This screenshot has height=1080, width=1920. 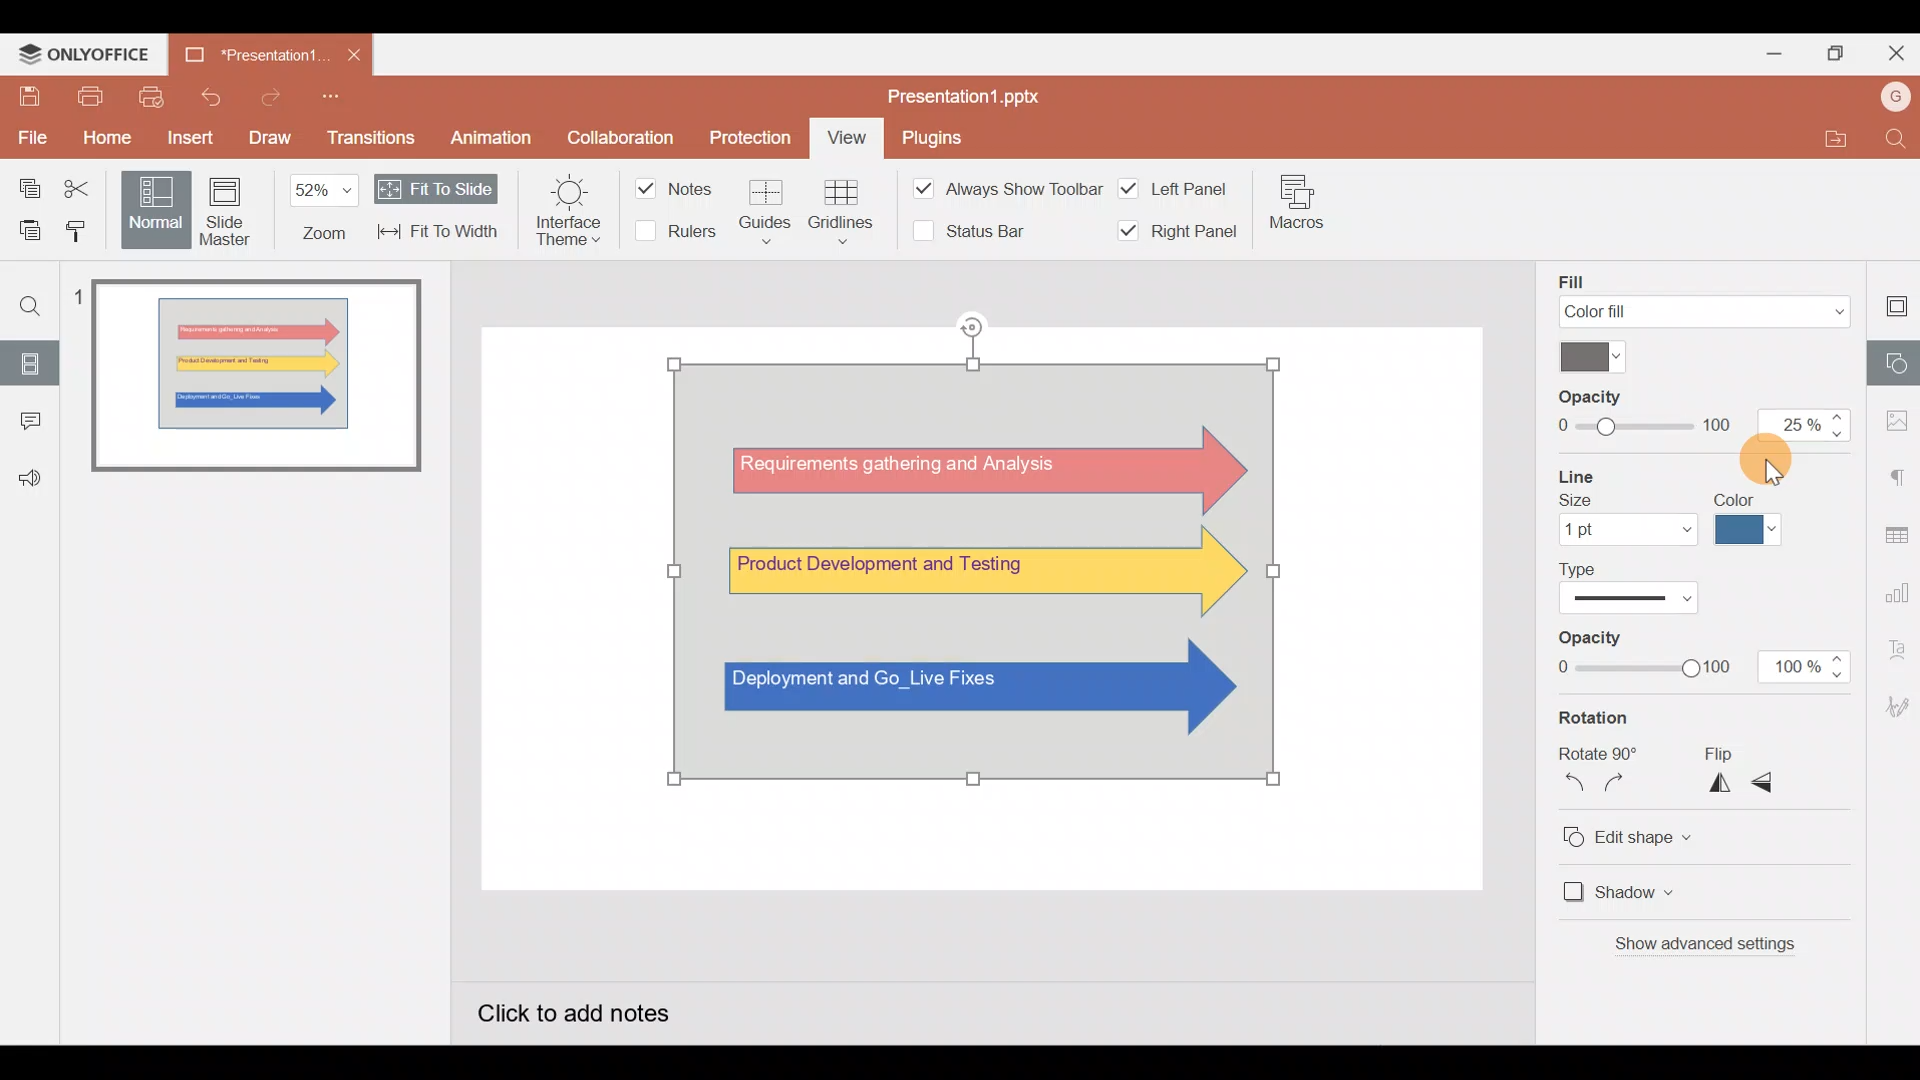 What do you see at coordinates (1622, 720) in the screenshot?
I see `Rotation` at bounding box center [1622, 720].